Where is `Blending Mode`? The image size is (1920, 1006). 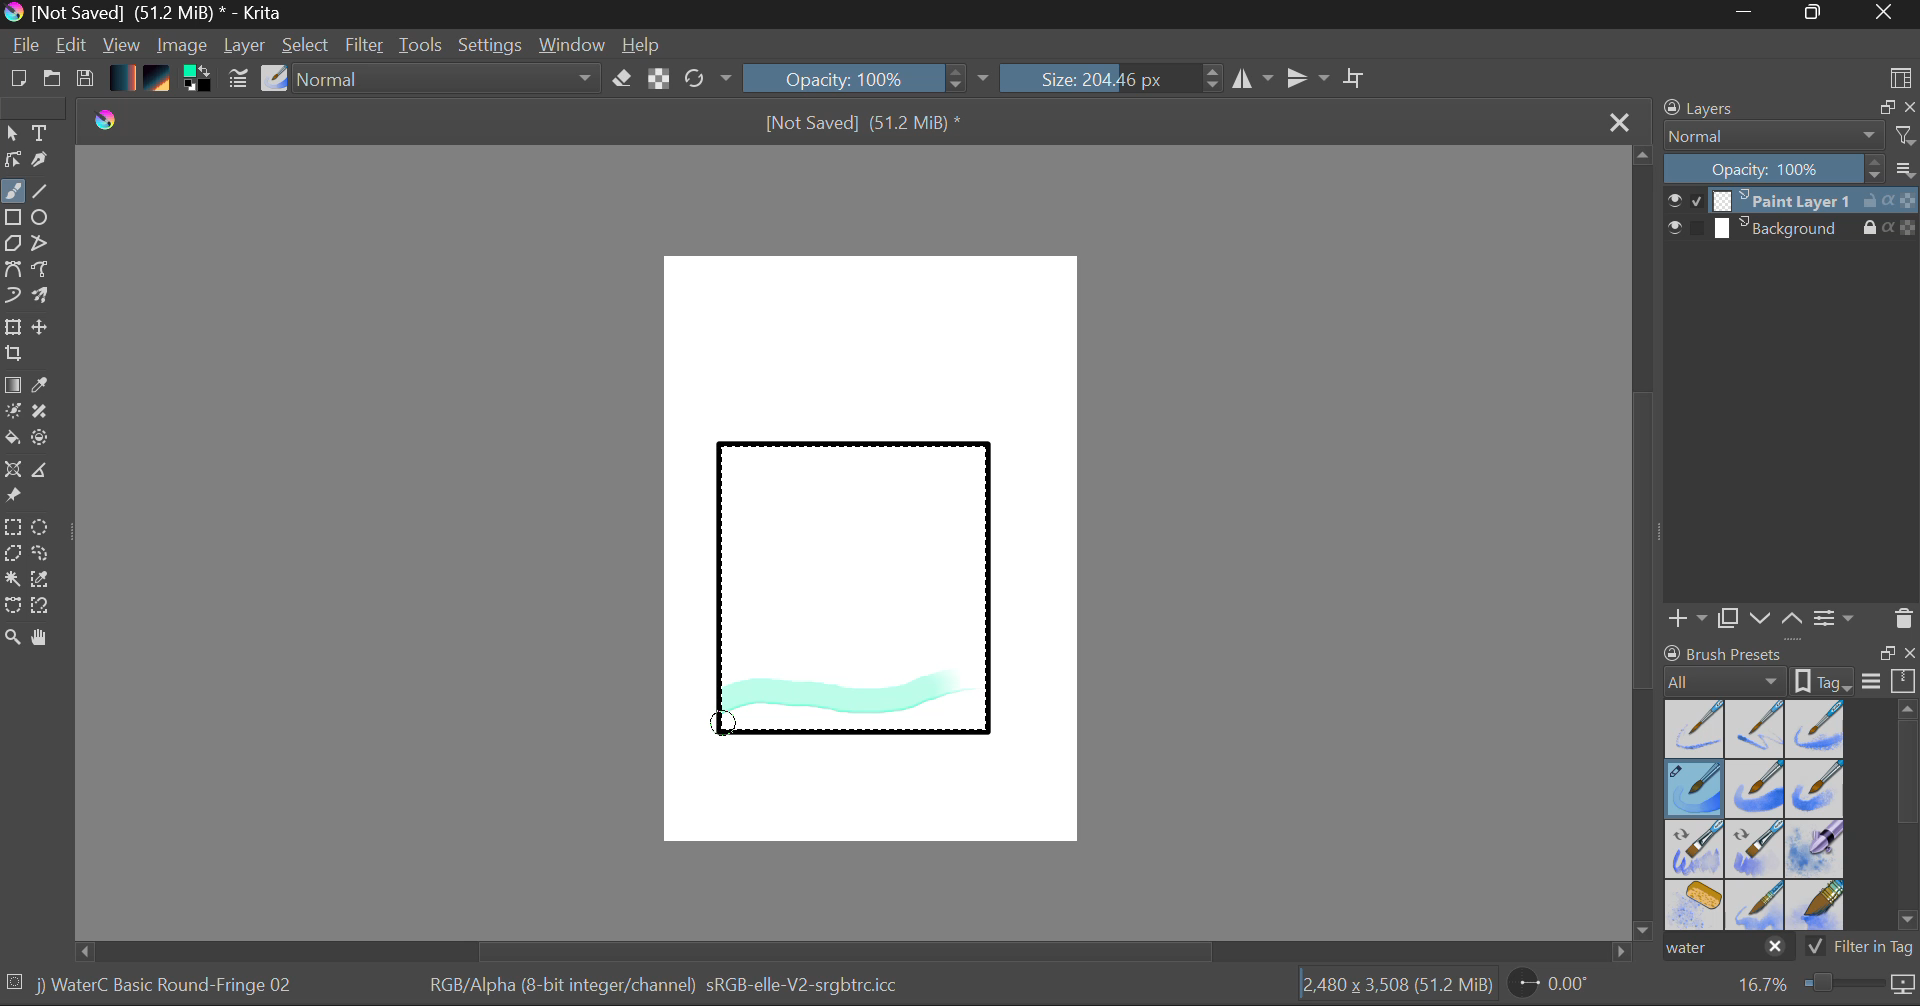
Blending Mode is located at coordinates (1790, 136).